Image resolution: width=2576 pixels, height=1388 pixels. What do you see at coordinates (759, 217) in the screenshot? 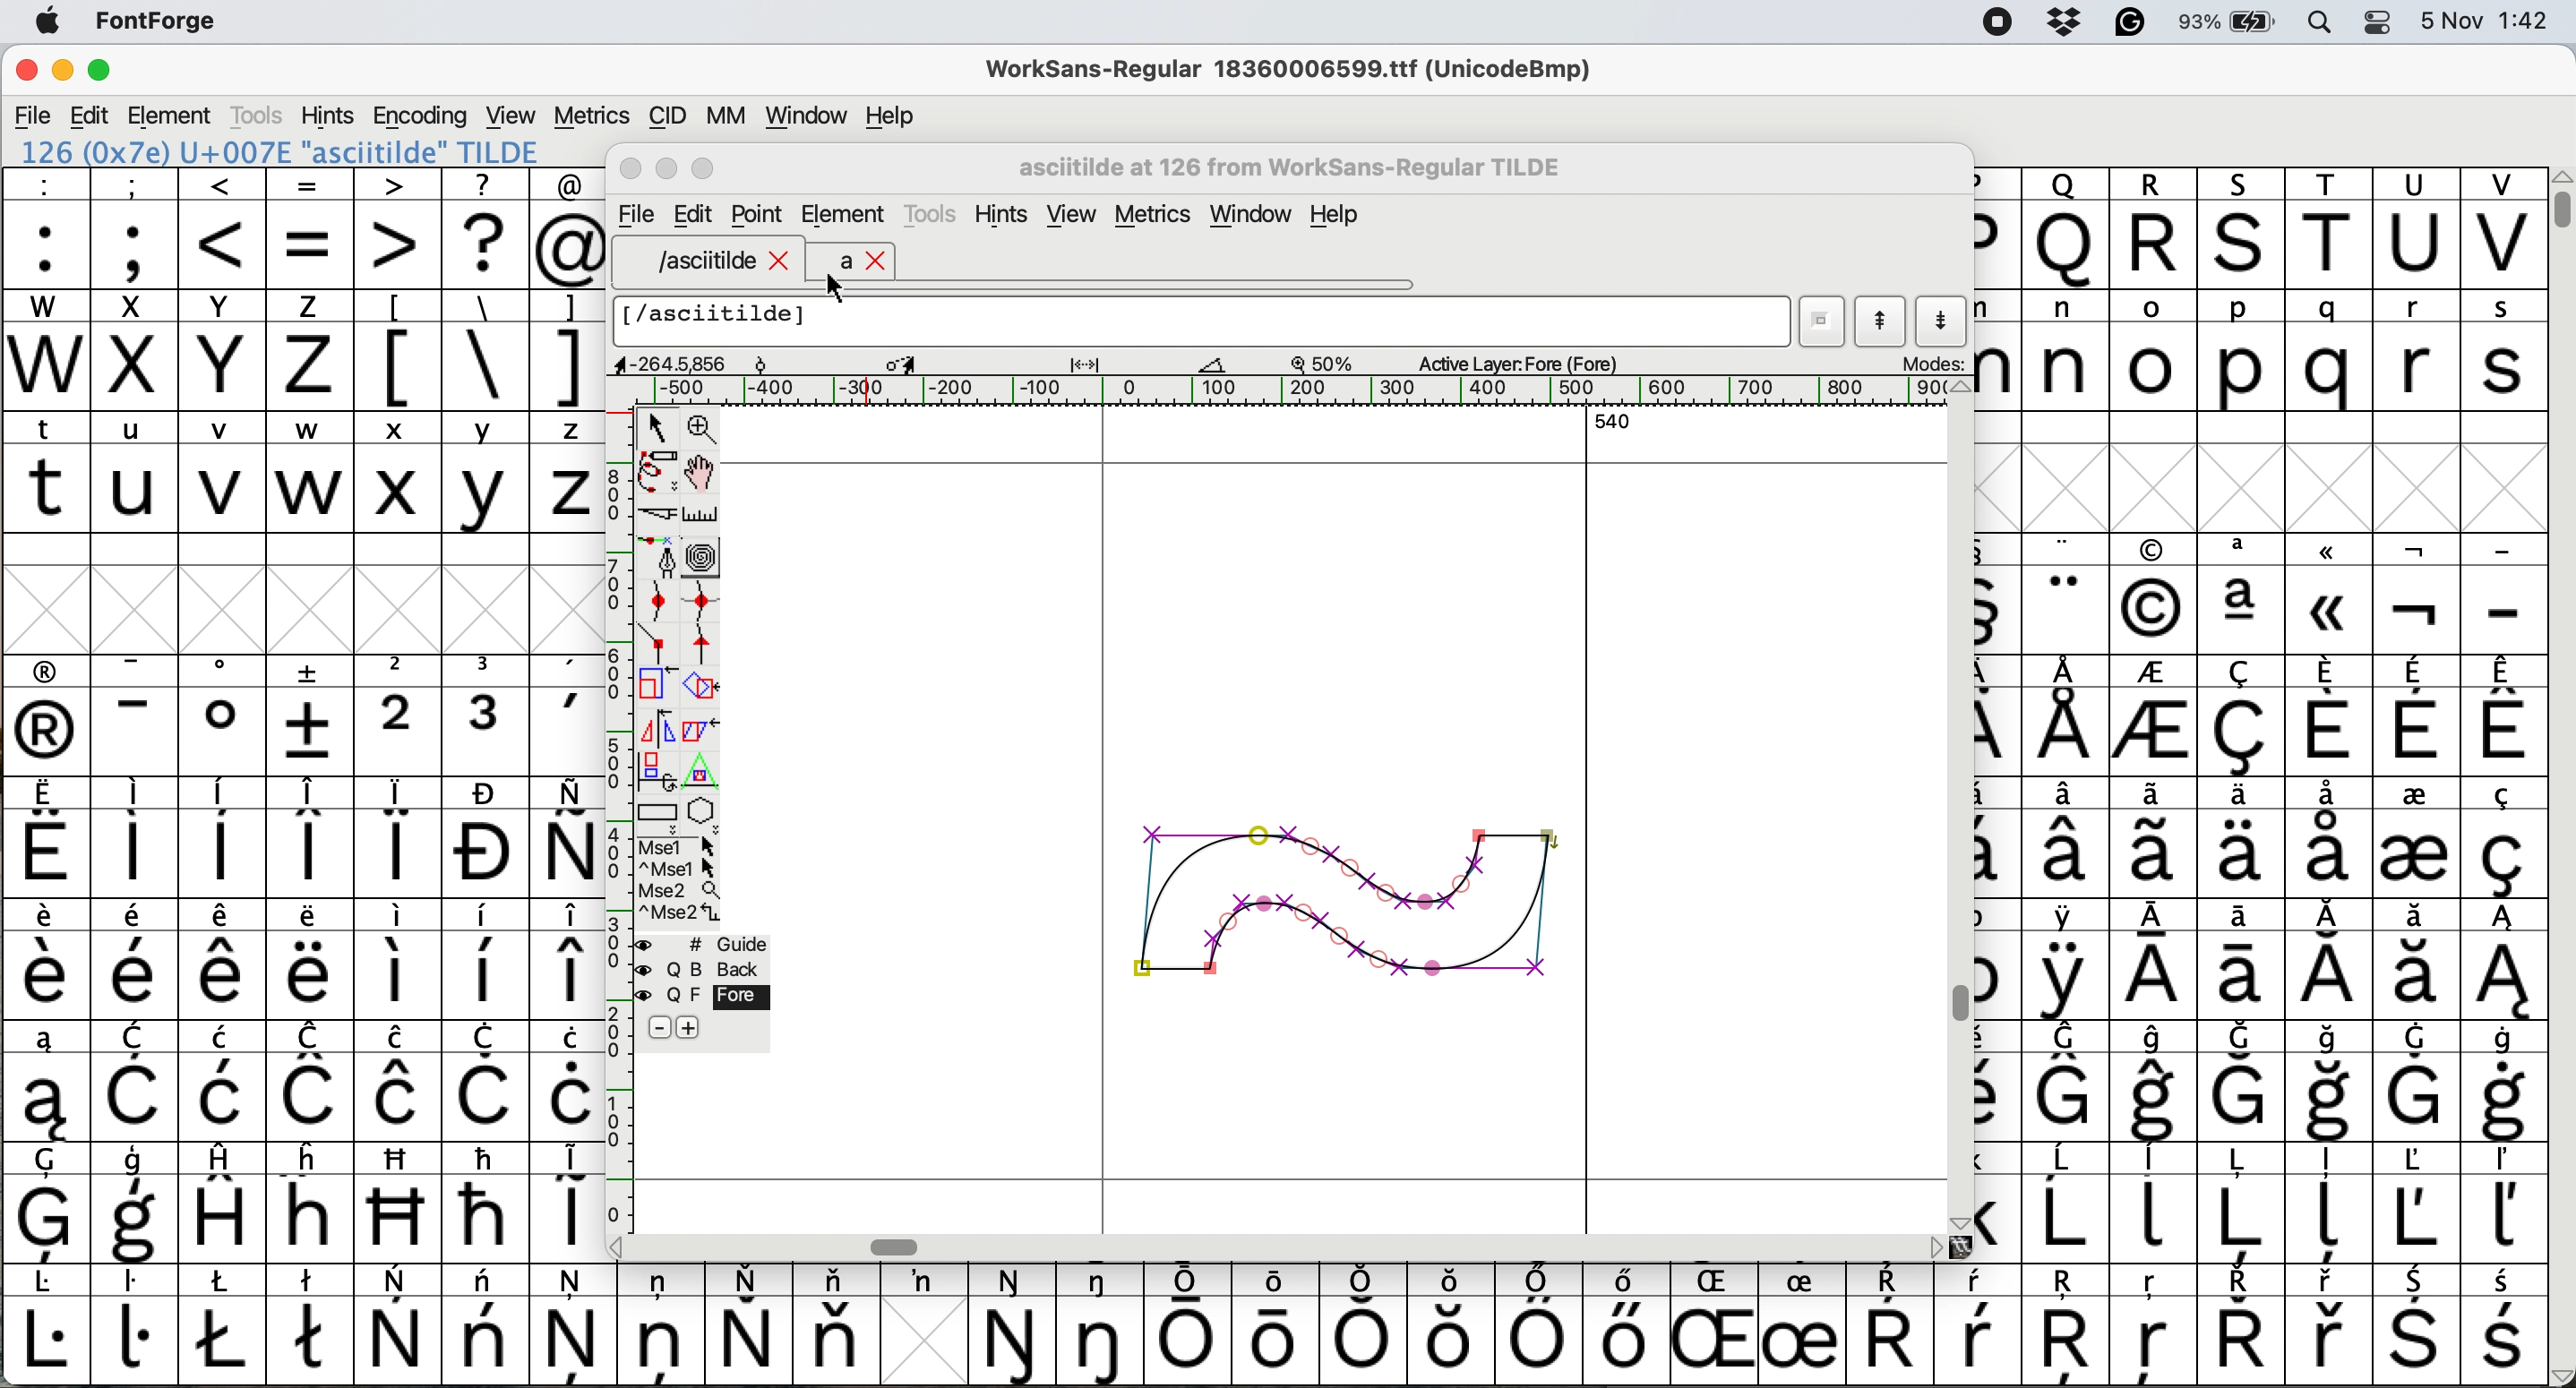
I see `Point` at bounding box center [759, 217].